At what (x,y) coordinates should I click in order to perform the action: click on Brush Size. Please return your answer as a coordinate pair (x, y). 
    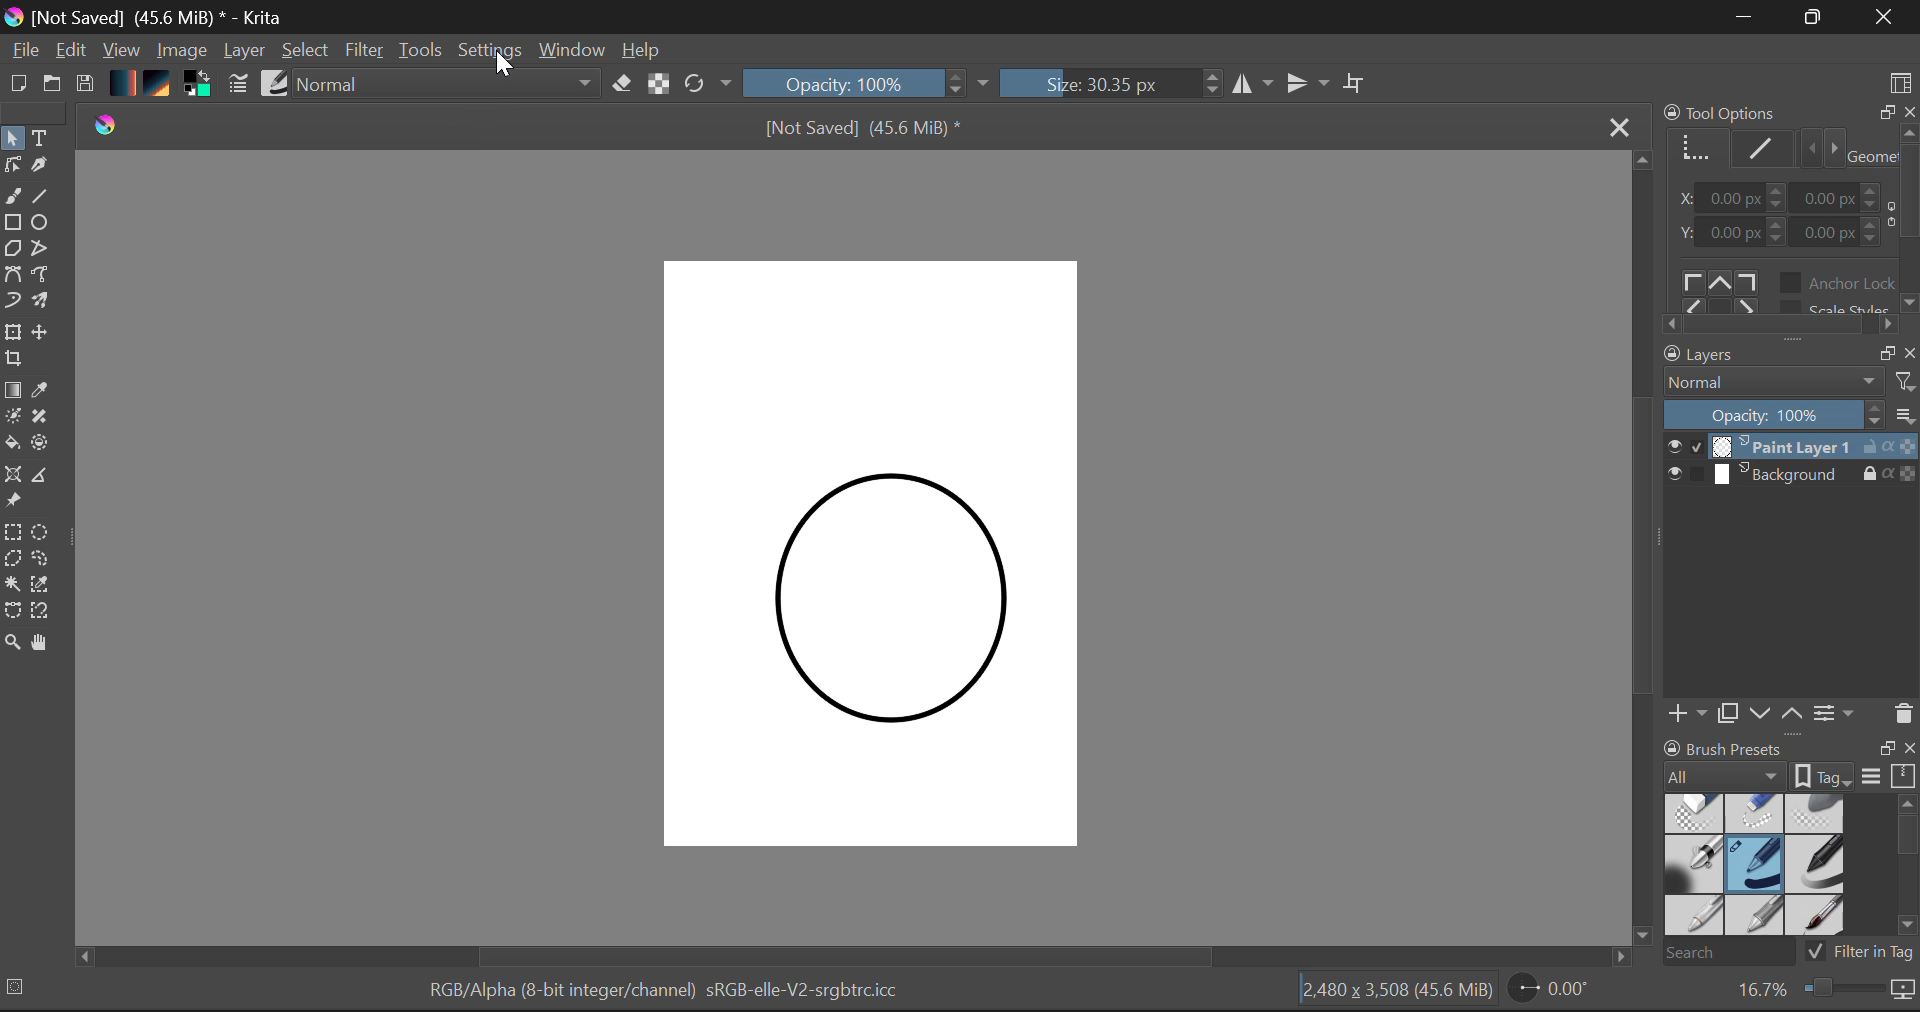
    Looking at the image, I should click on (1112, 84).